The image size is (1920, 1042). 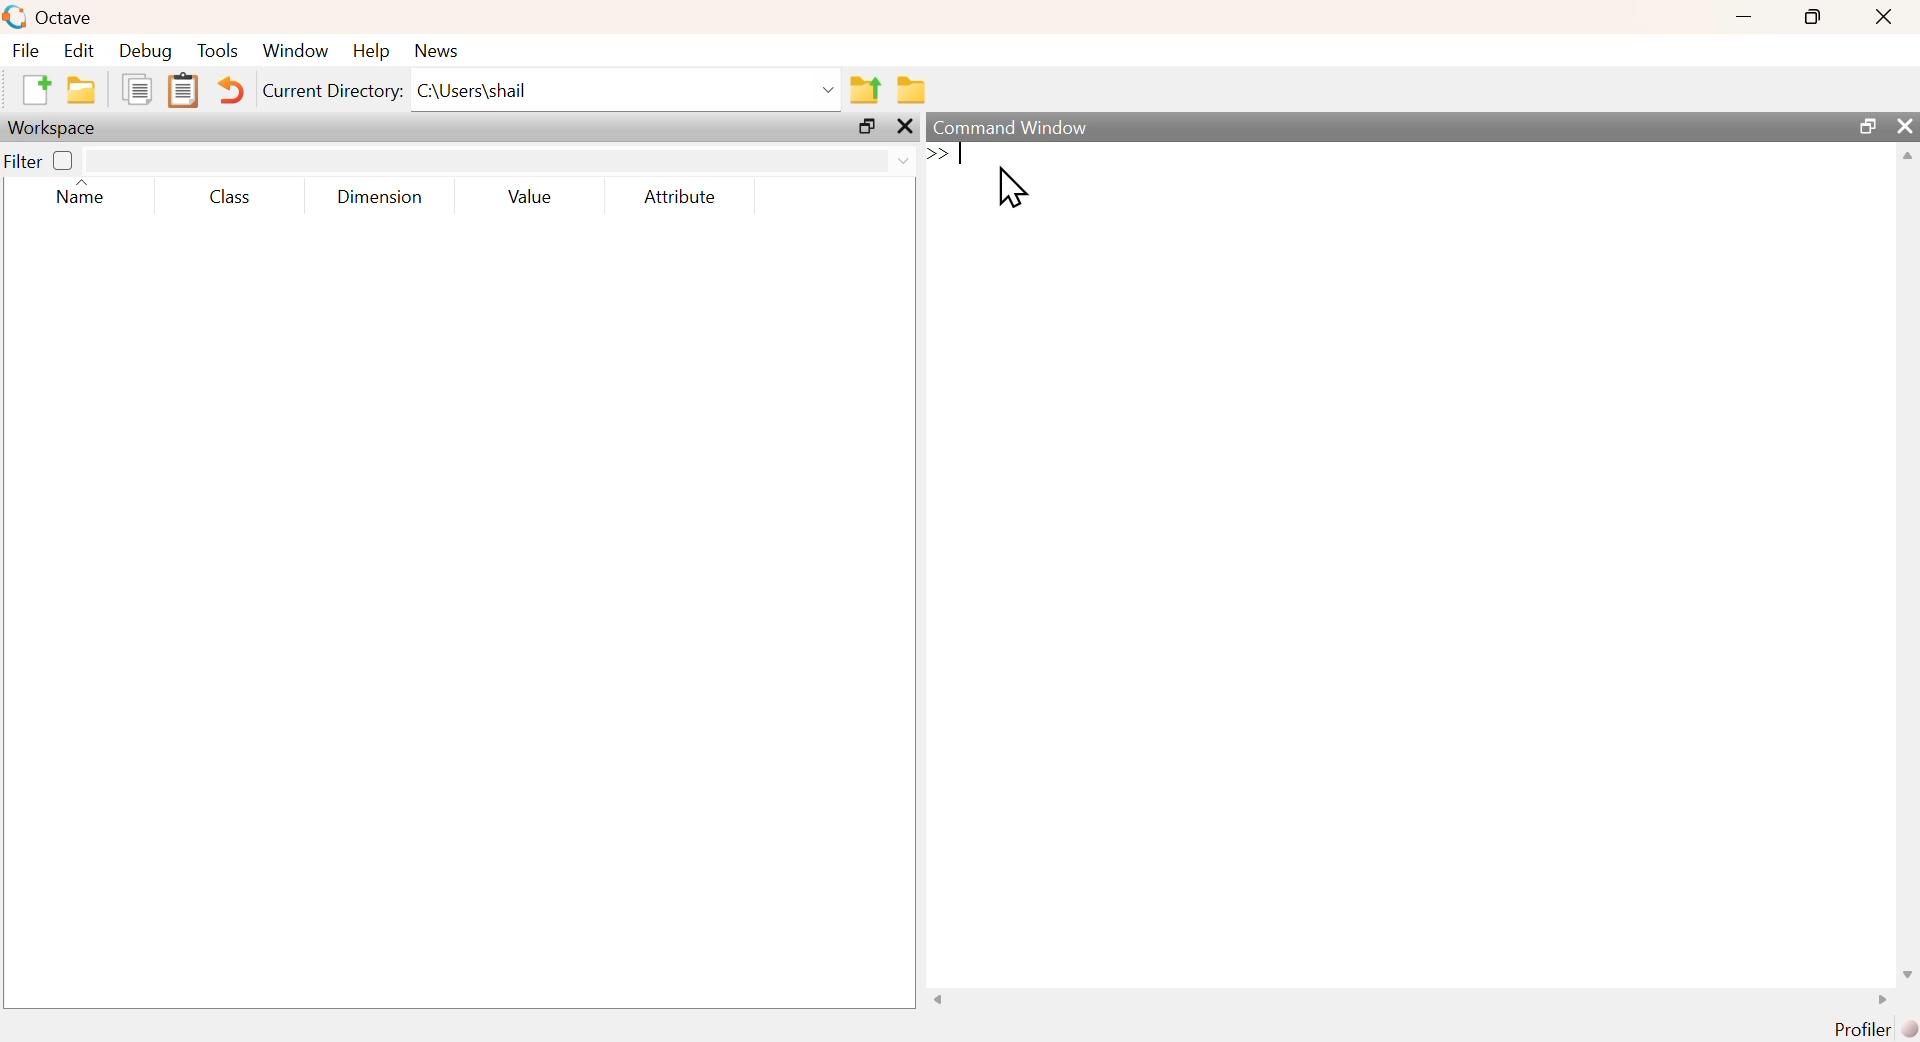 I want to click on scroll up, so click(x=1907, y=155).